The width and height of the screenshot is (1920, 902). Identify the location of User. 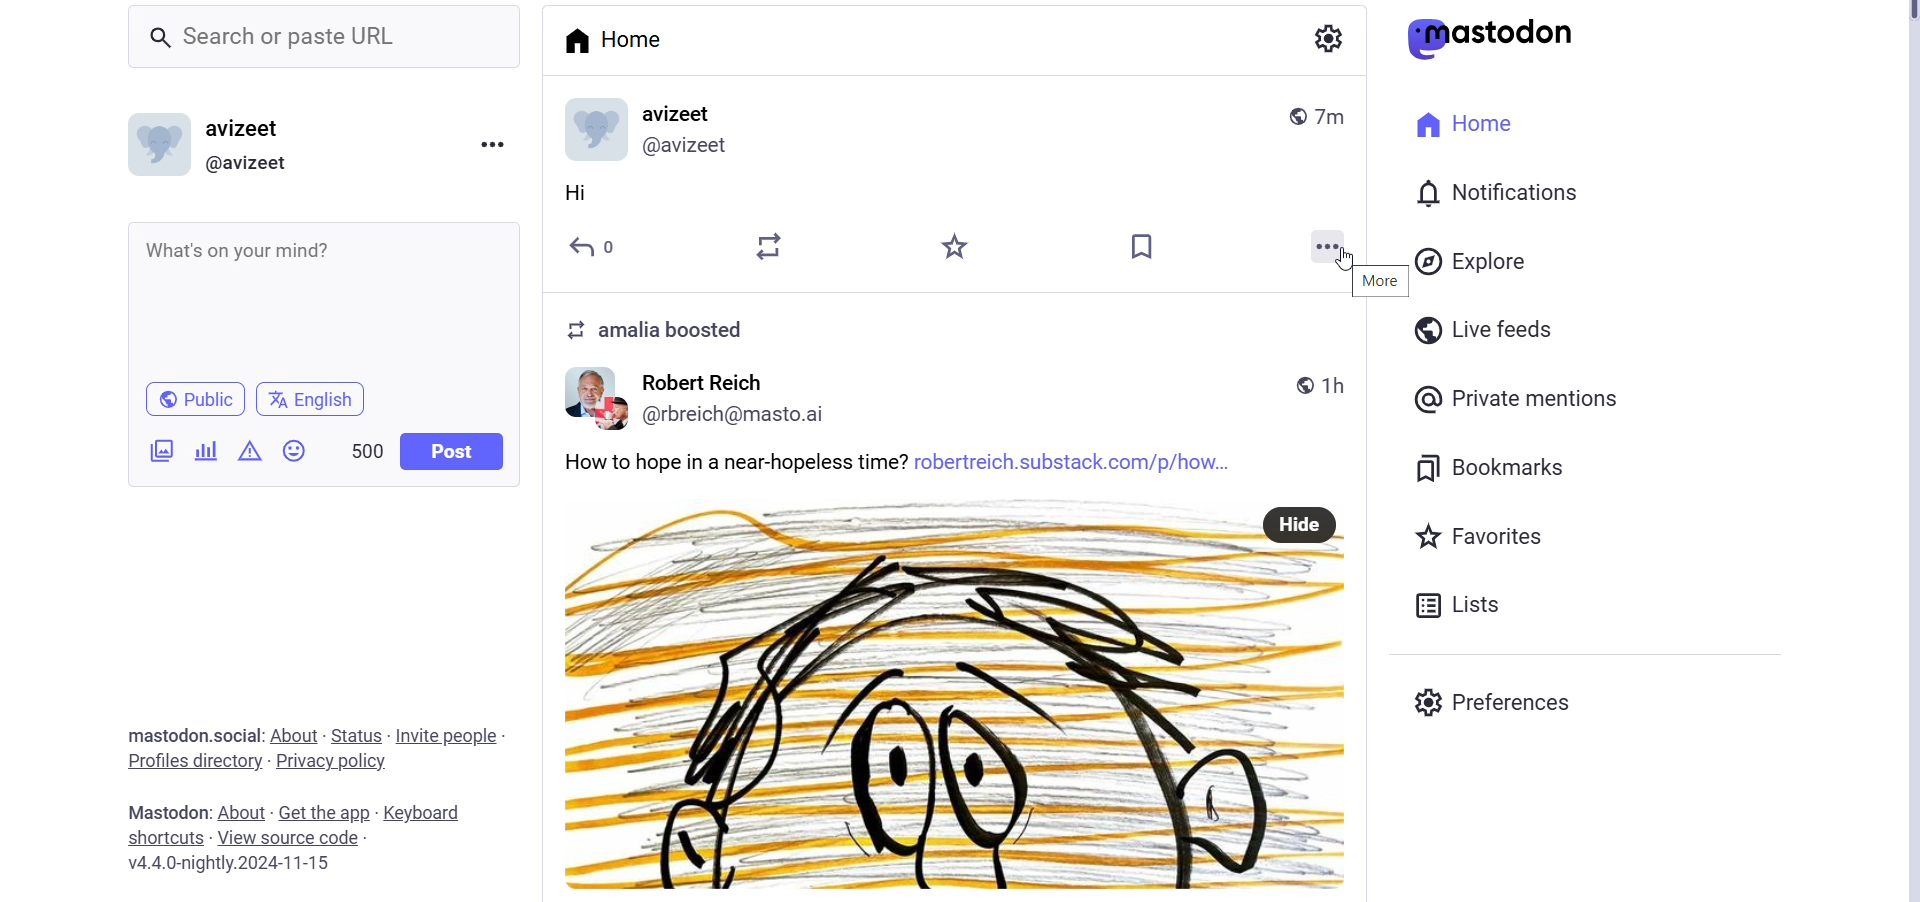
(259, 128).